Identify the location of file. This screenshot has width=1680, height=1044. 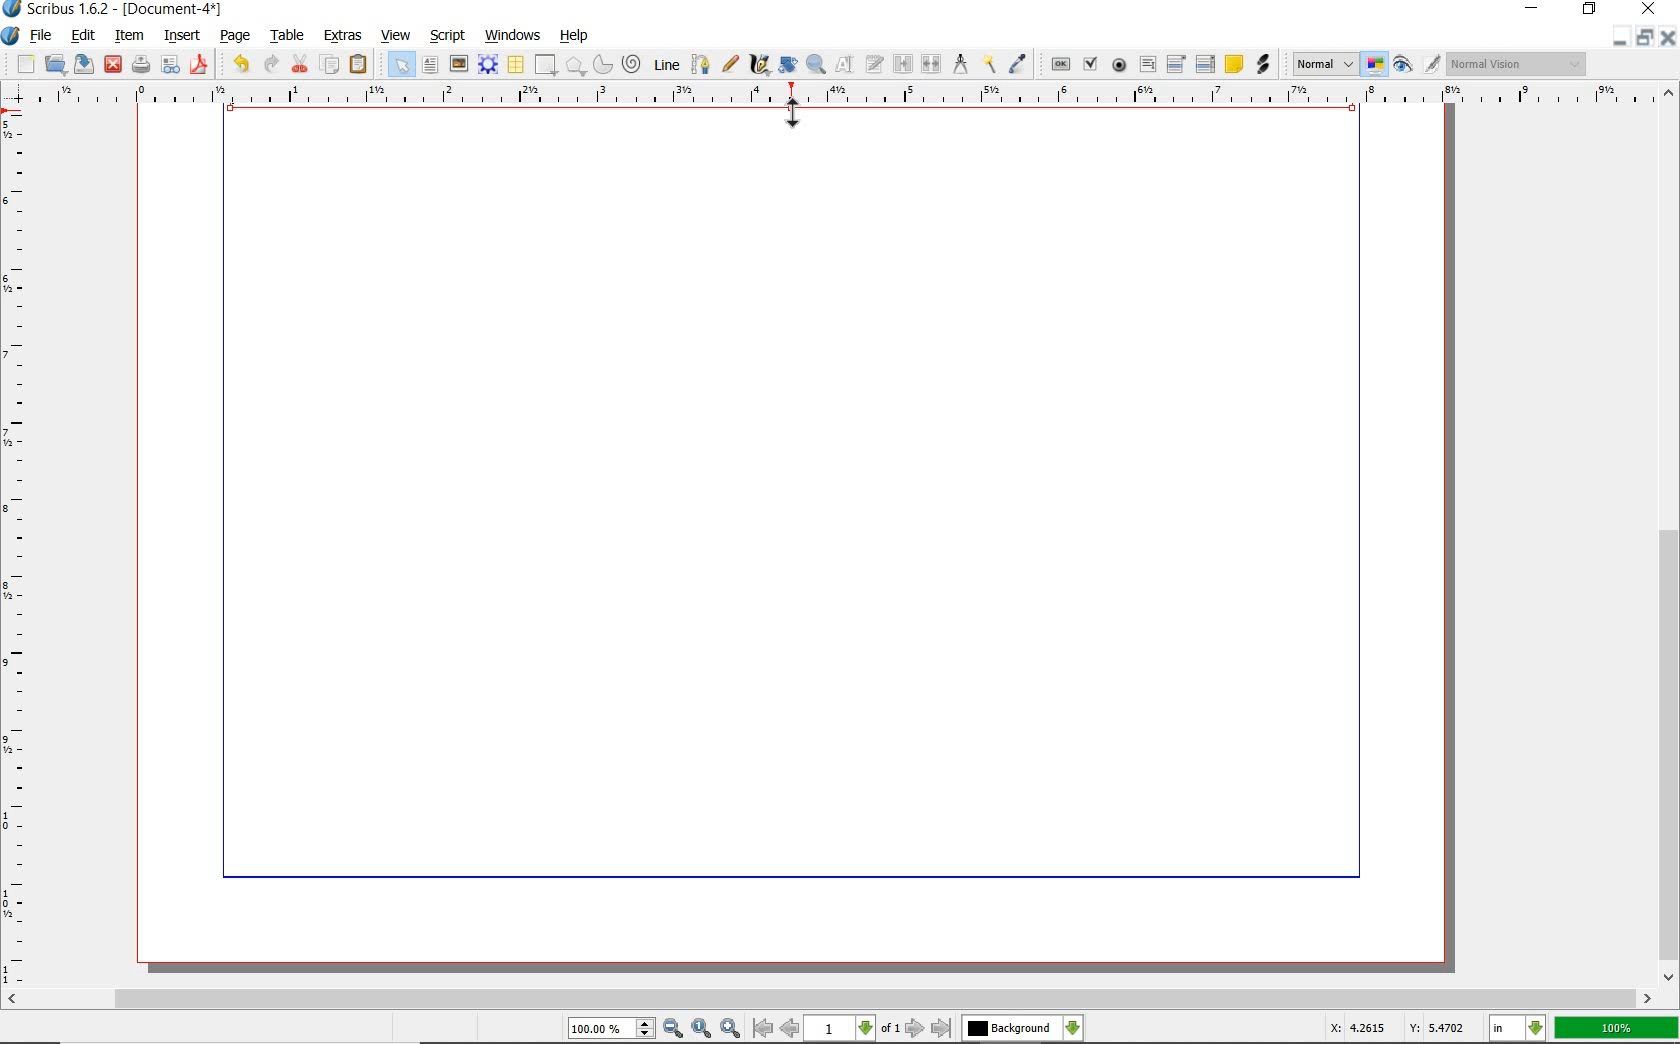
(43, 37).